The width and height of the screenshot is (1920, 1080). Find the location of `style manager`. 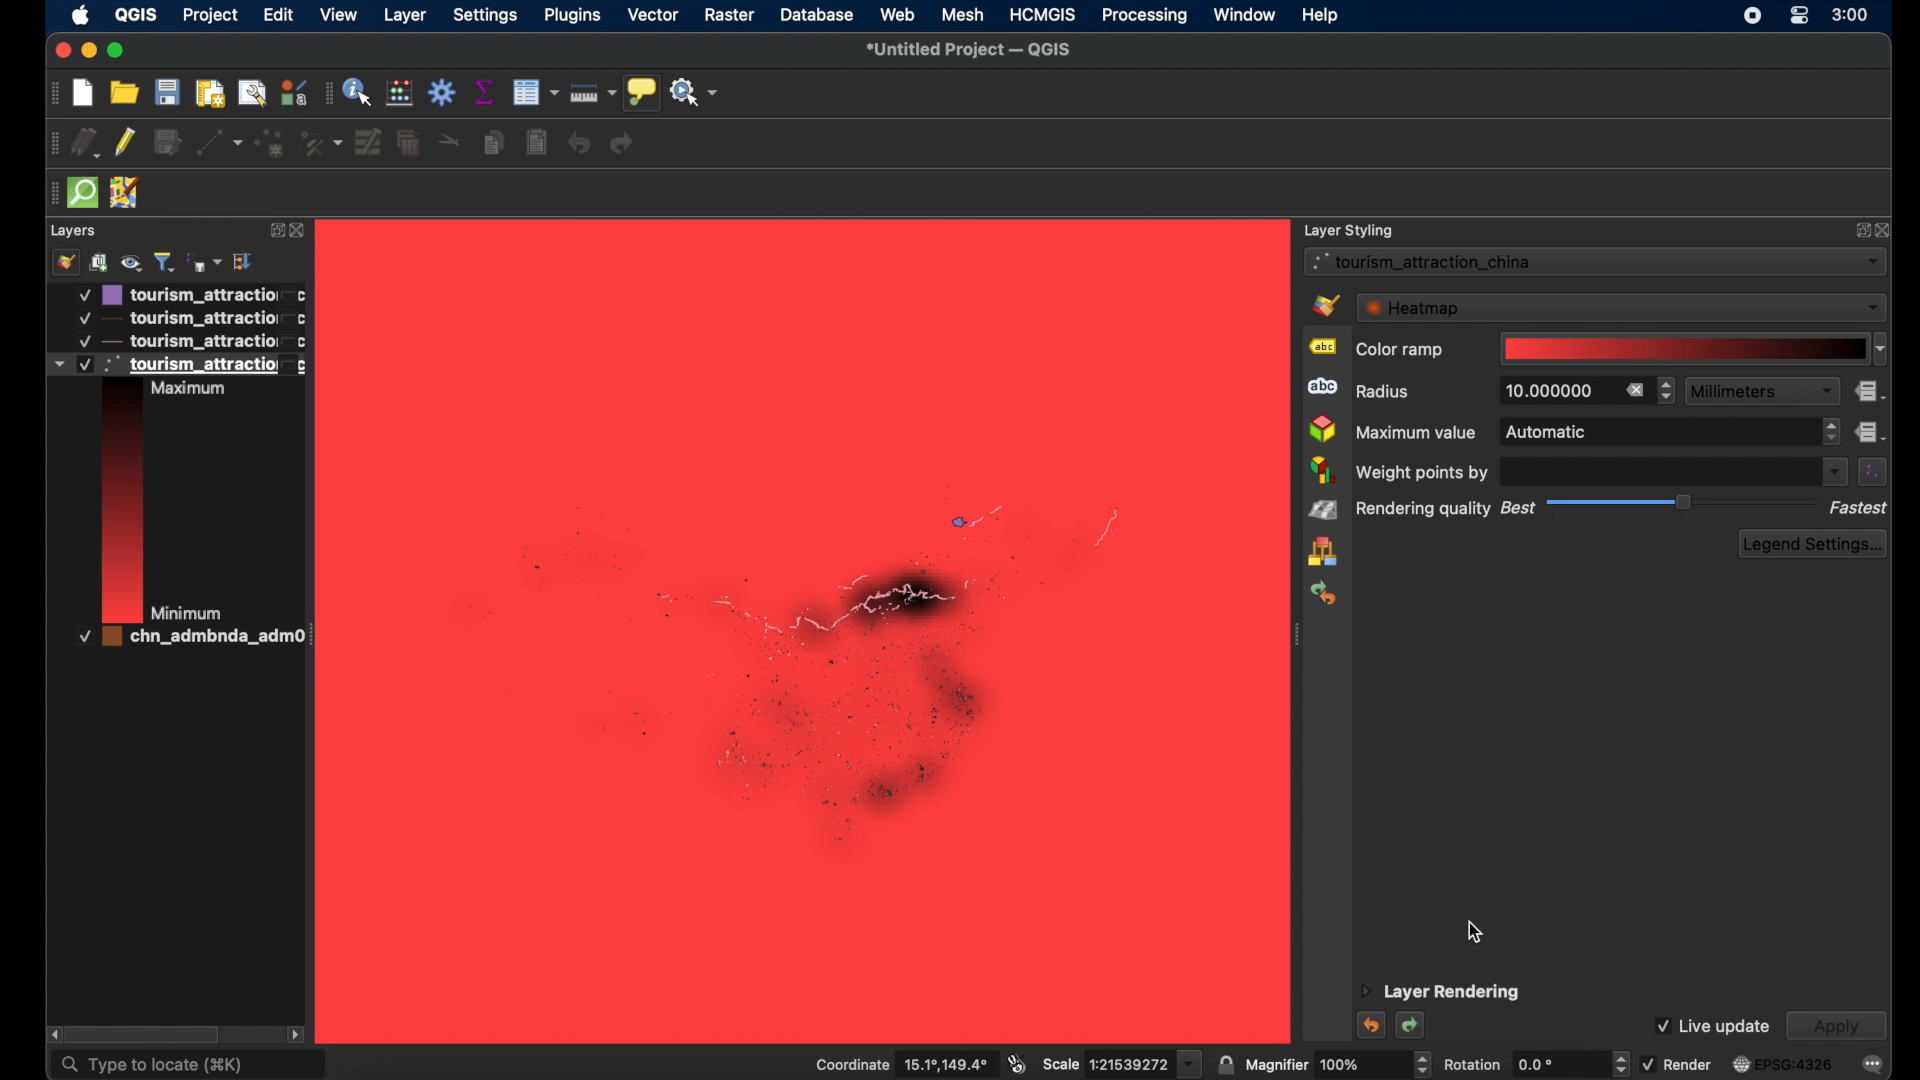

style manager is located at coordinates (1323, 553).